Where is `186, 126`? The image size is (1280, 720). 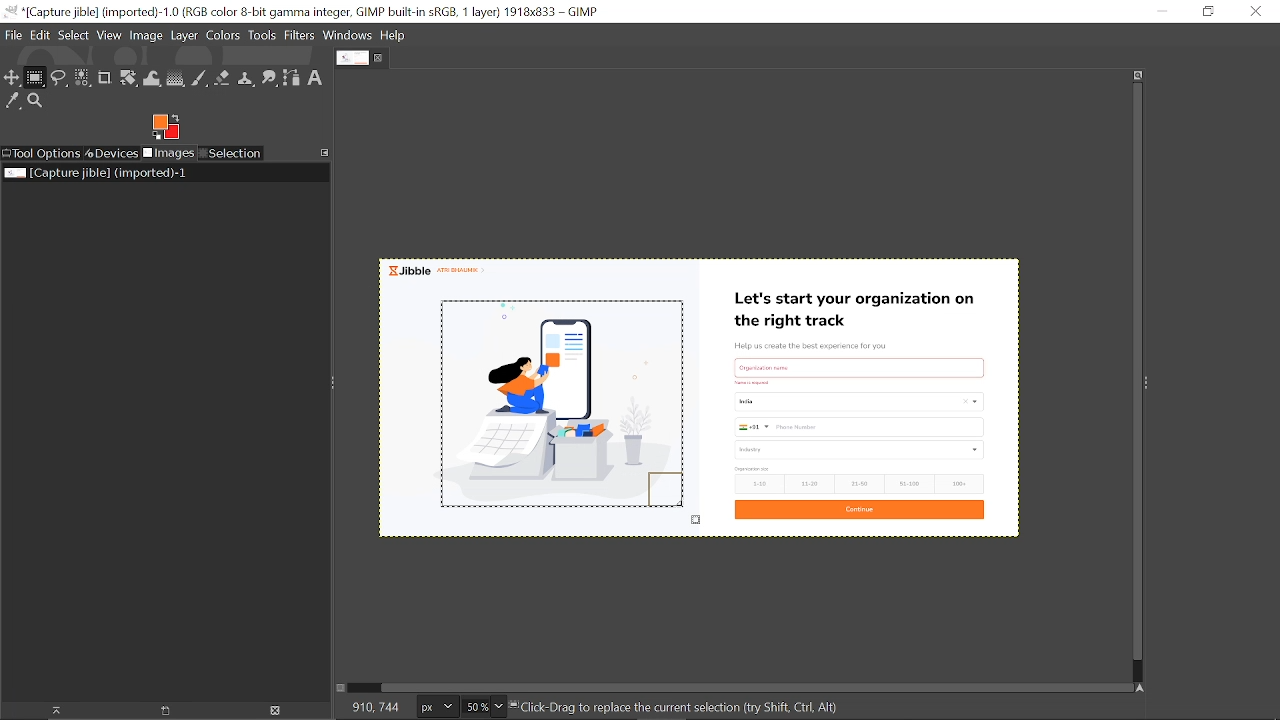 186, 126 is located at coordinates (369, 708).